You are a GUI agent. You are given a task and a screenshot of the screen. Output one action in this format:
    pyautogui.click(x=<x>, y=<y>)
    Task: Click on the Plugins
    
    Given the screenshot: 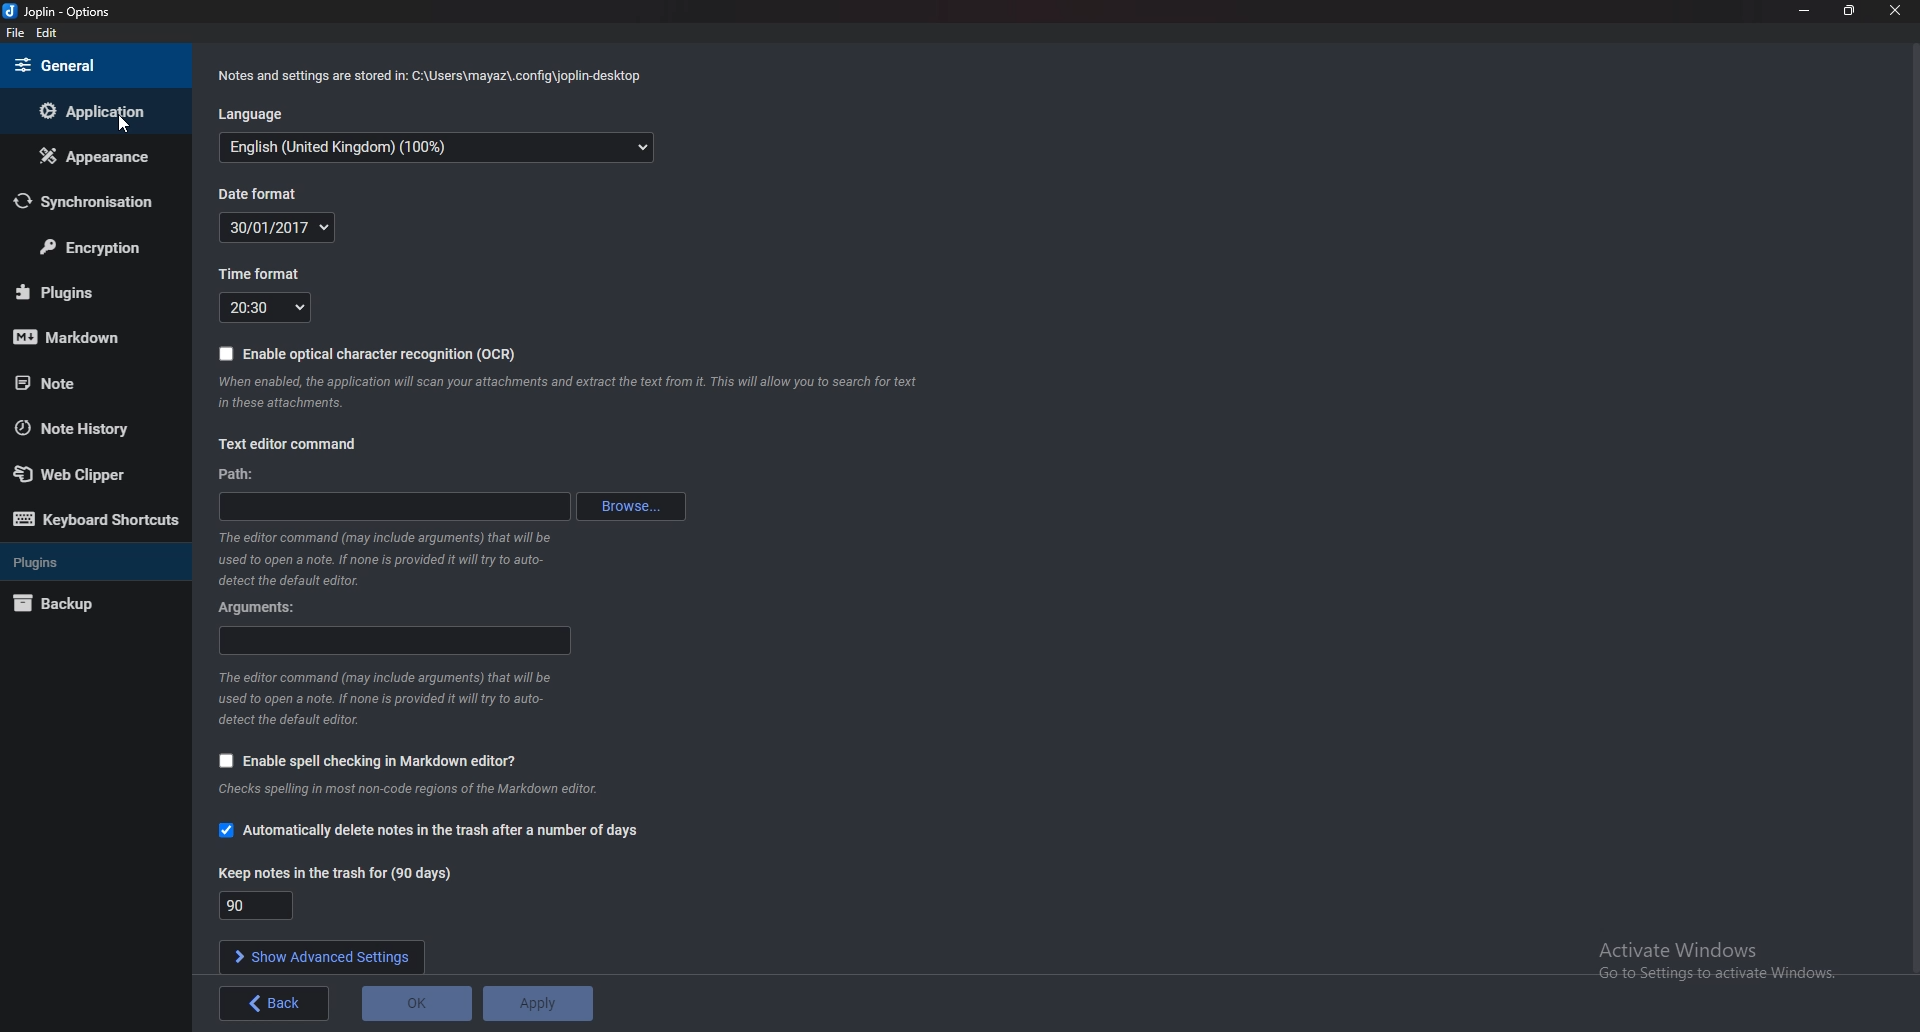 What is the action you would take?
    pyautogui.click(x=85, y=562)
    